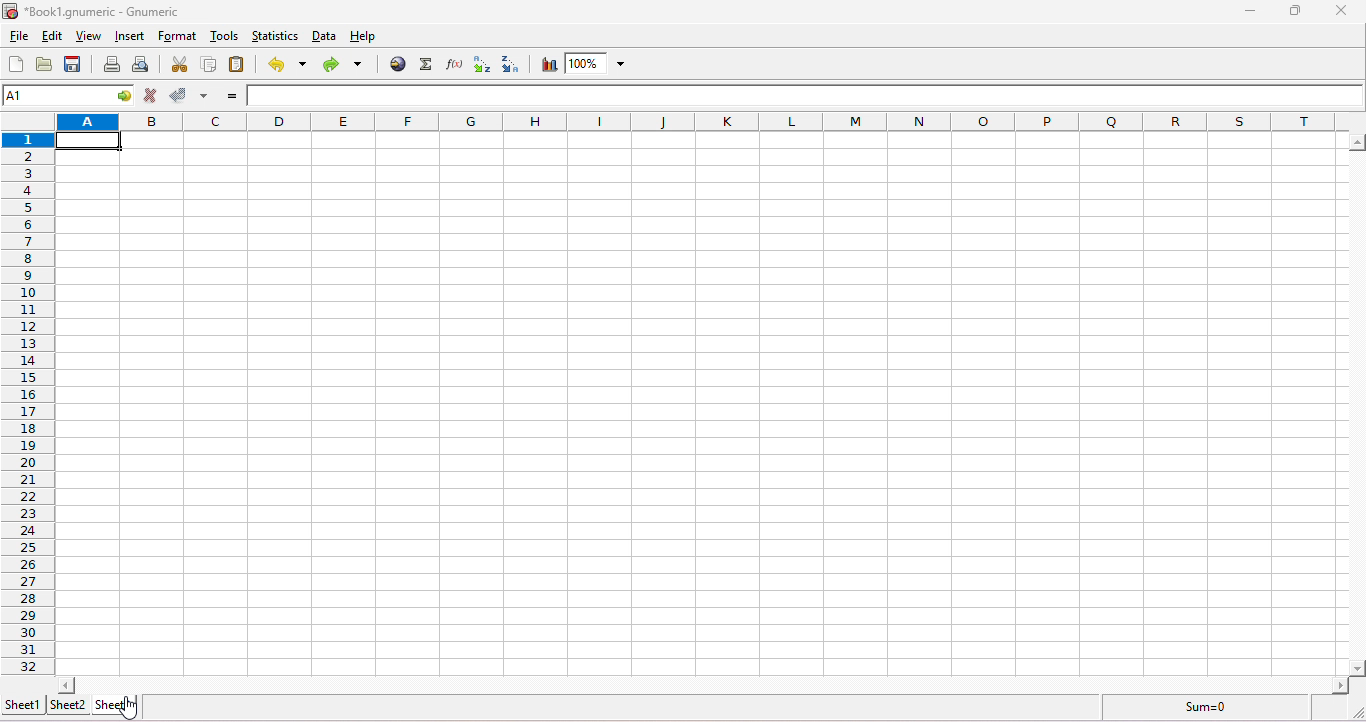 The height and width of the screenshot is (722, 1366). Describe the element at coordinates (1251, 11) in the screenshot. I see `minimize` at that location.